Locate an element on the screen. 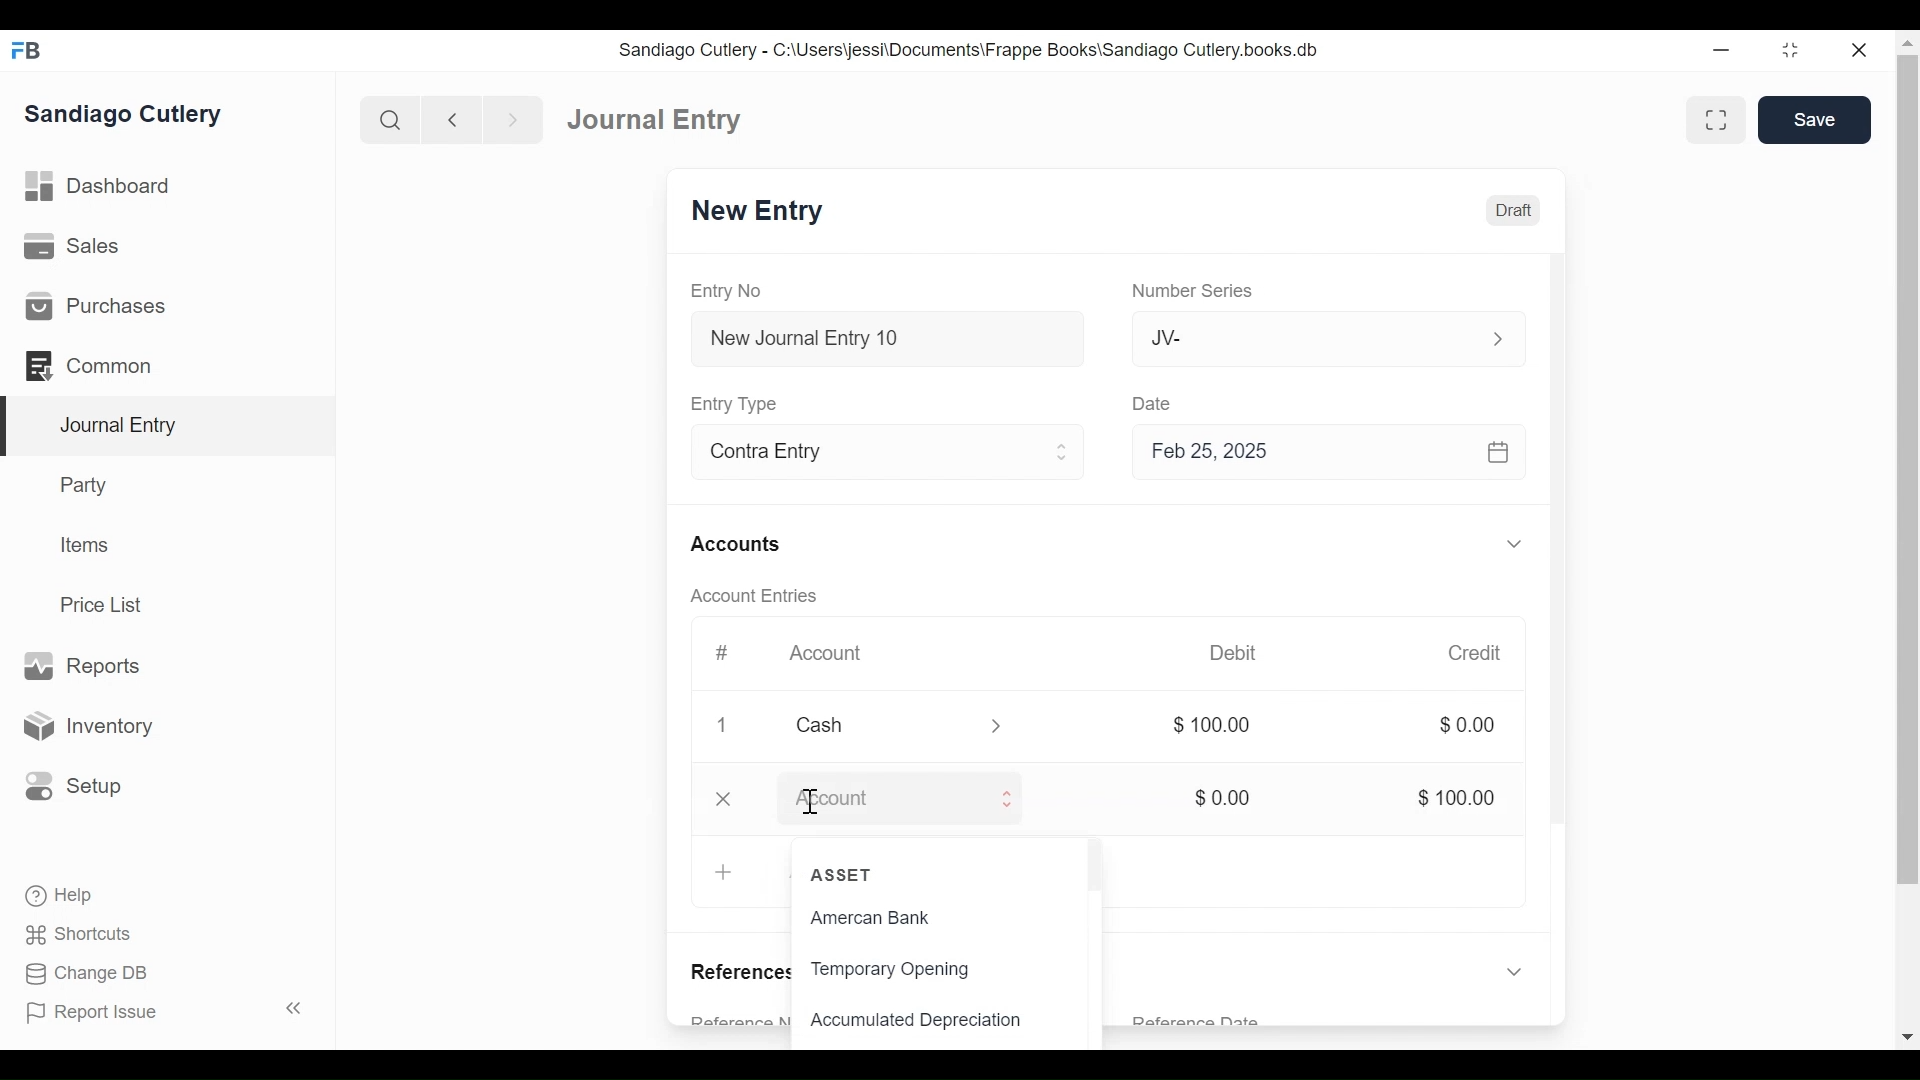 This screenshot has width=1920, height=1080. Expand is located at coordinates (1063, 454).